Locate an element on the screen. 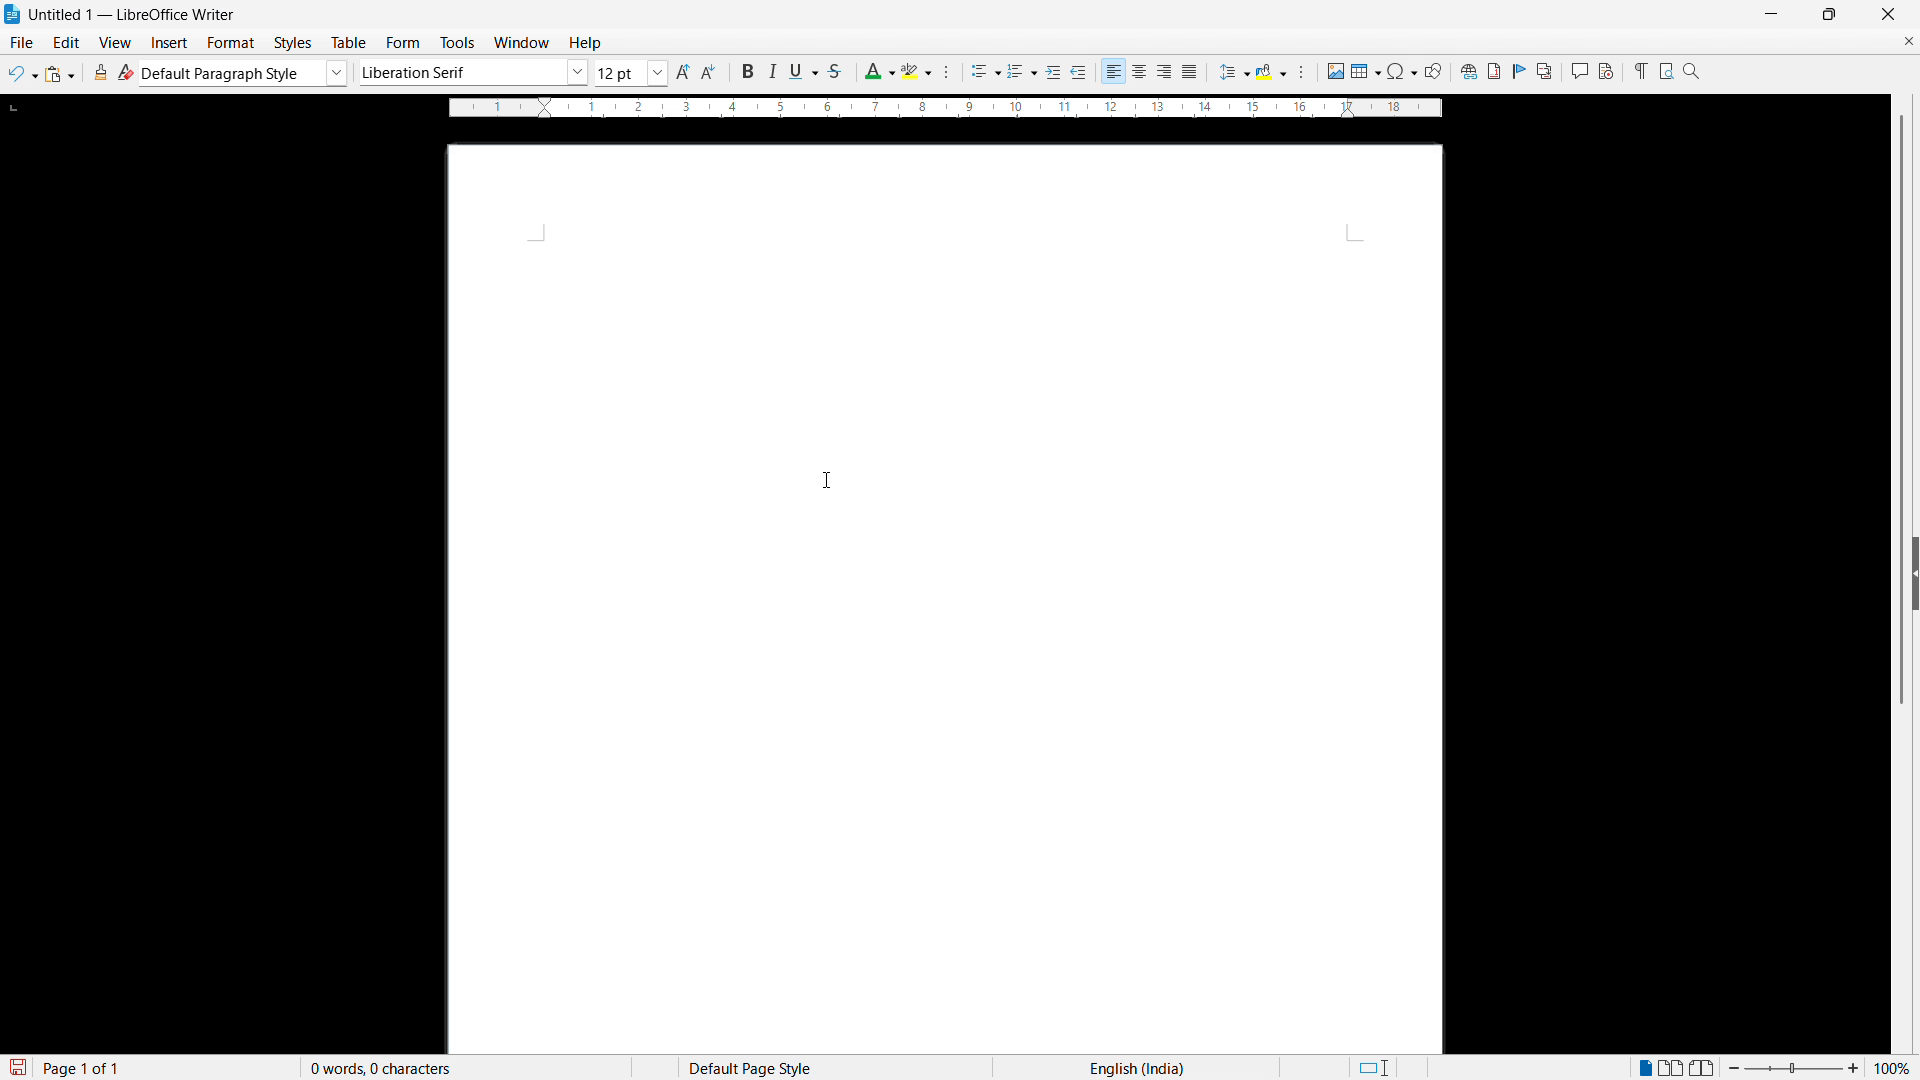 The image size is (1920, 1080). help  is located at coordinates (586, 44).